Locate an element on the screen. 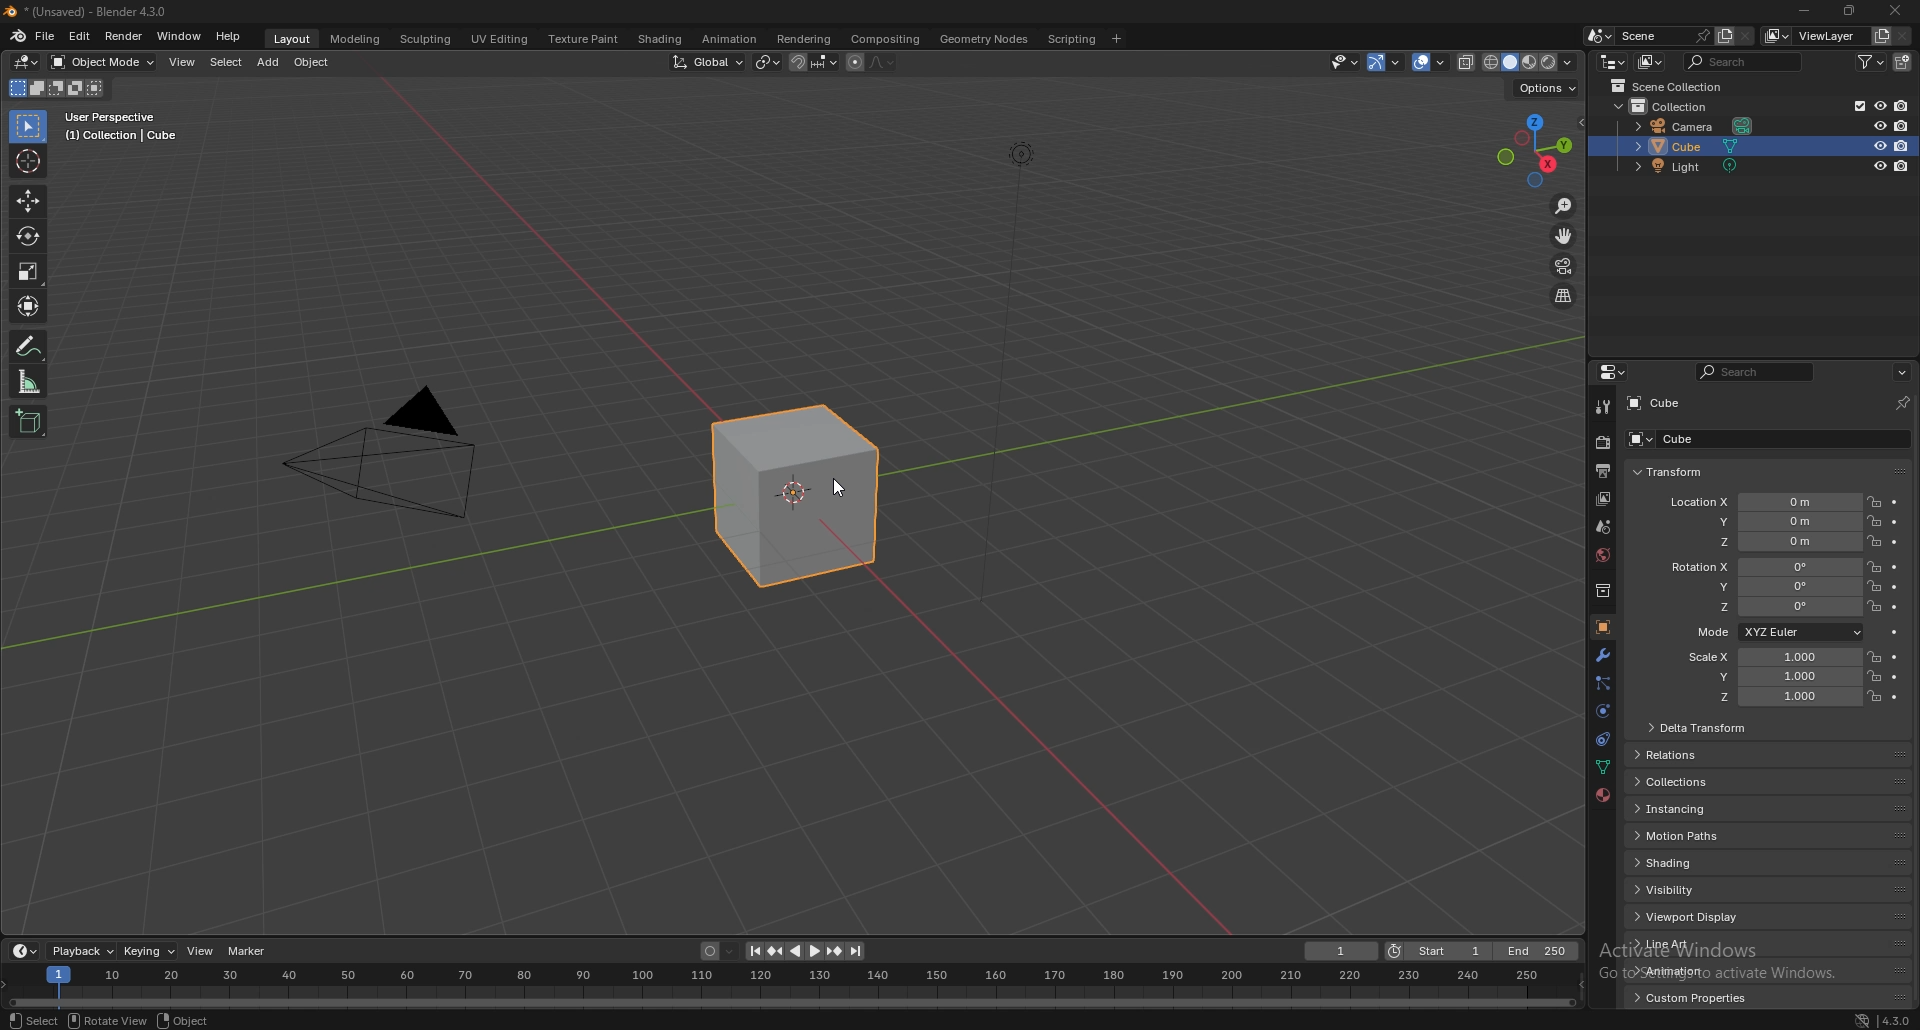 The width and height of the screenshot is (1920, 1030). rotation x is located at coordinates (1760, 568).